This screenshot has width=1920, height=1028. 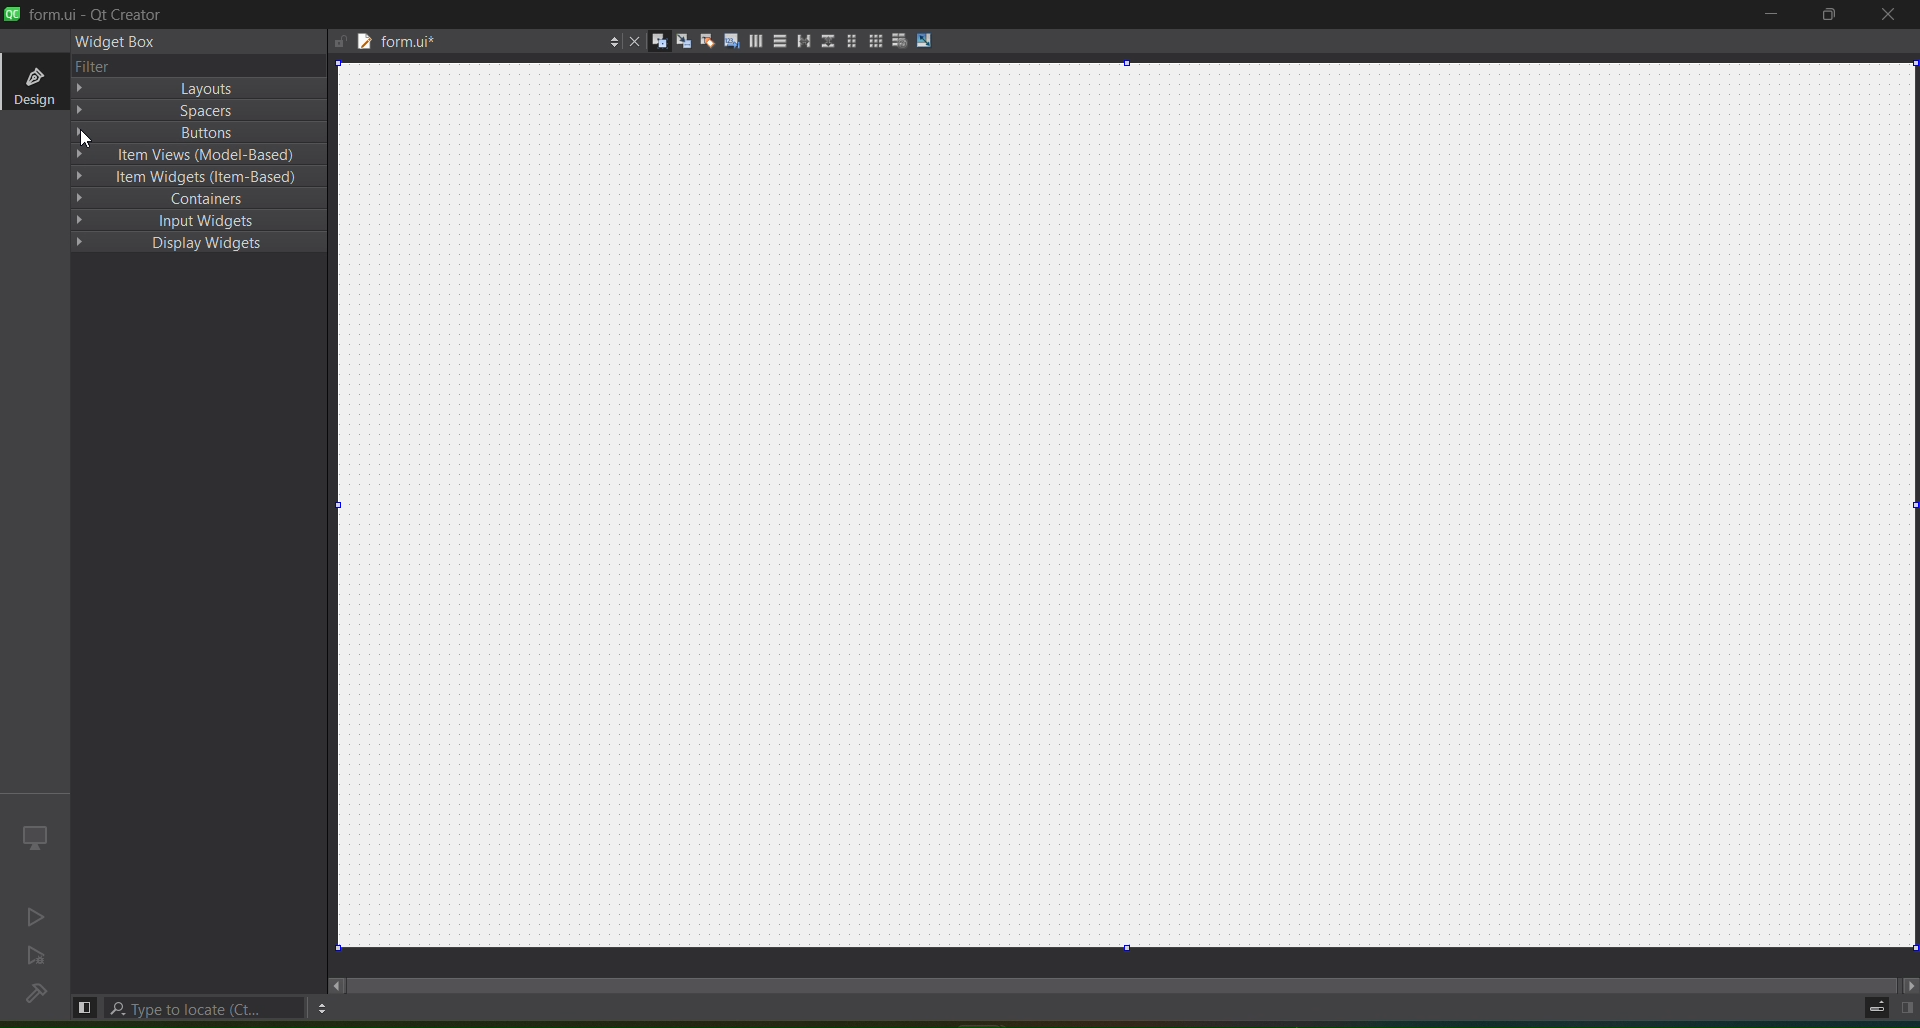 I want to click on icon, so click(x=36, y=836).